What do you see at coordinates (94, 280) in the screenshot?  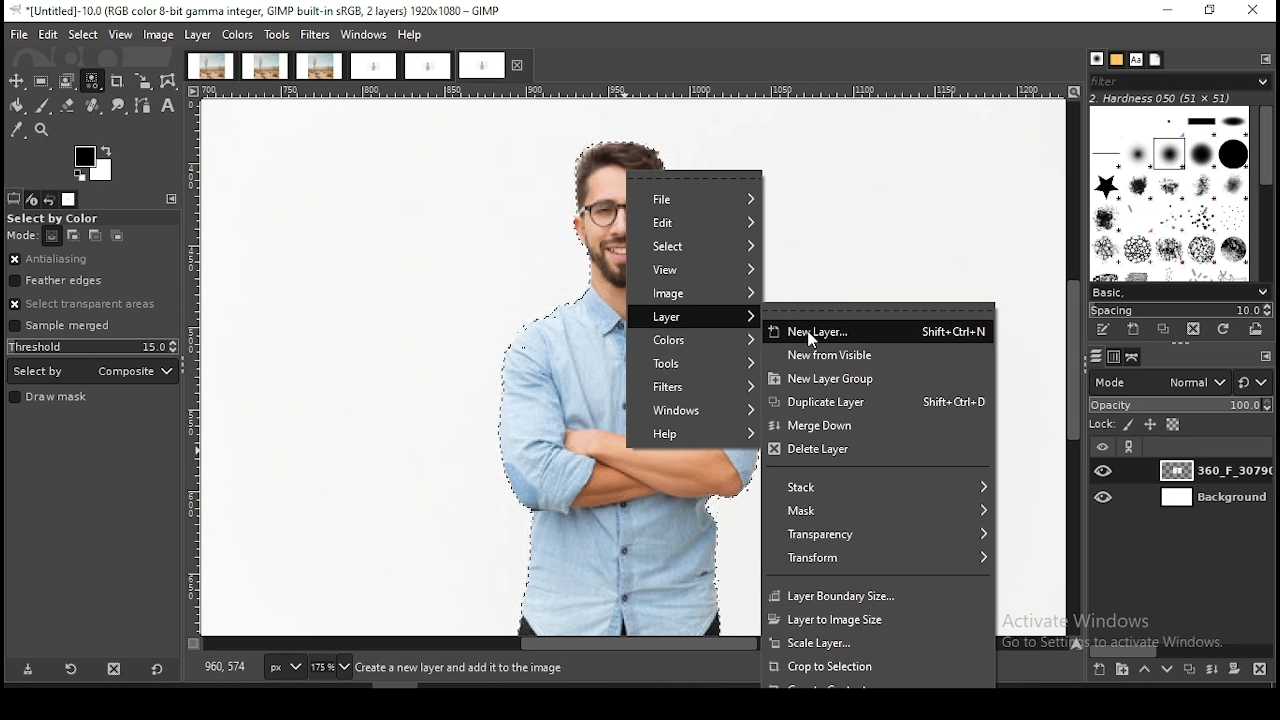 I see `feather edges` at bounding box center [94, 280].